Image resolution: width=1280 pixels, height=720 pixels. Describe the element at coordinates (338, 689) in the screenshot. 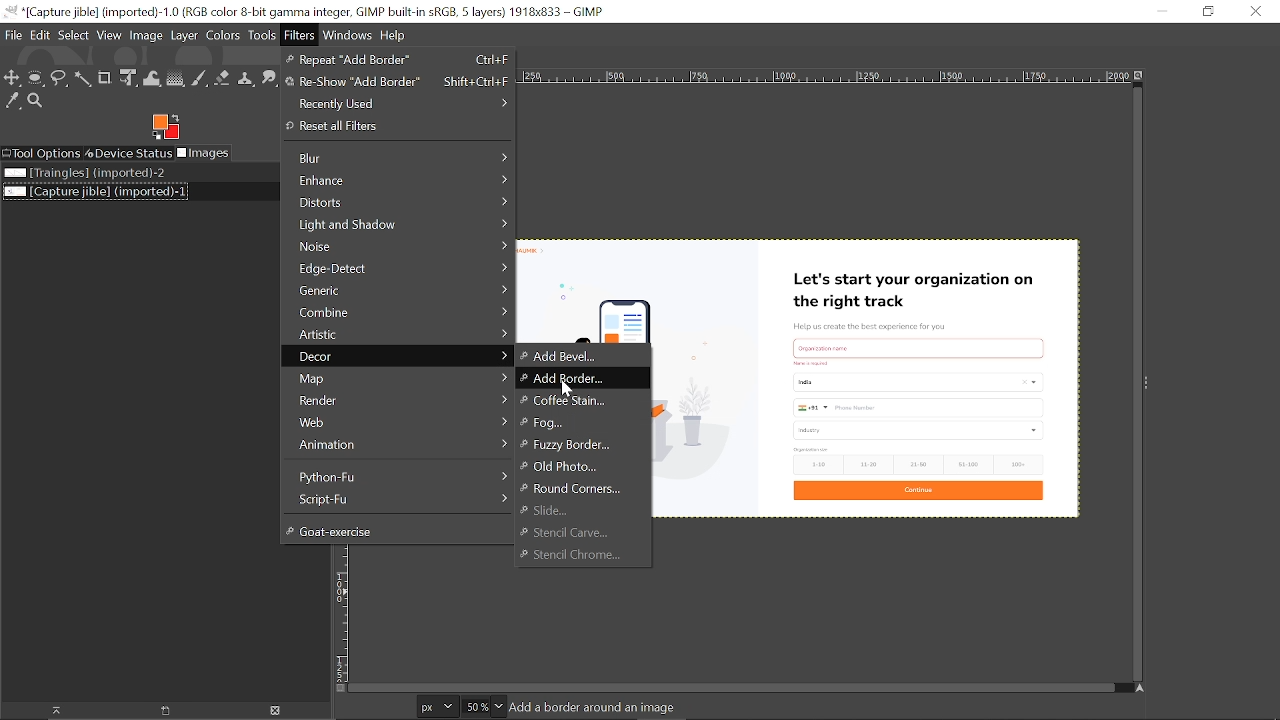

I see `Toggle quick mask on/off` at that location.